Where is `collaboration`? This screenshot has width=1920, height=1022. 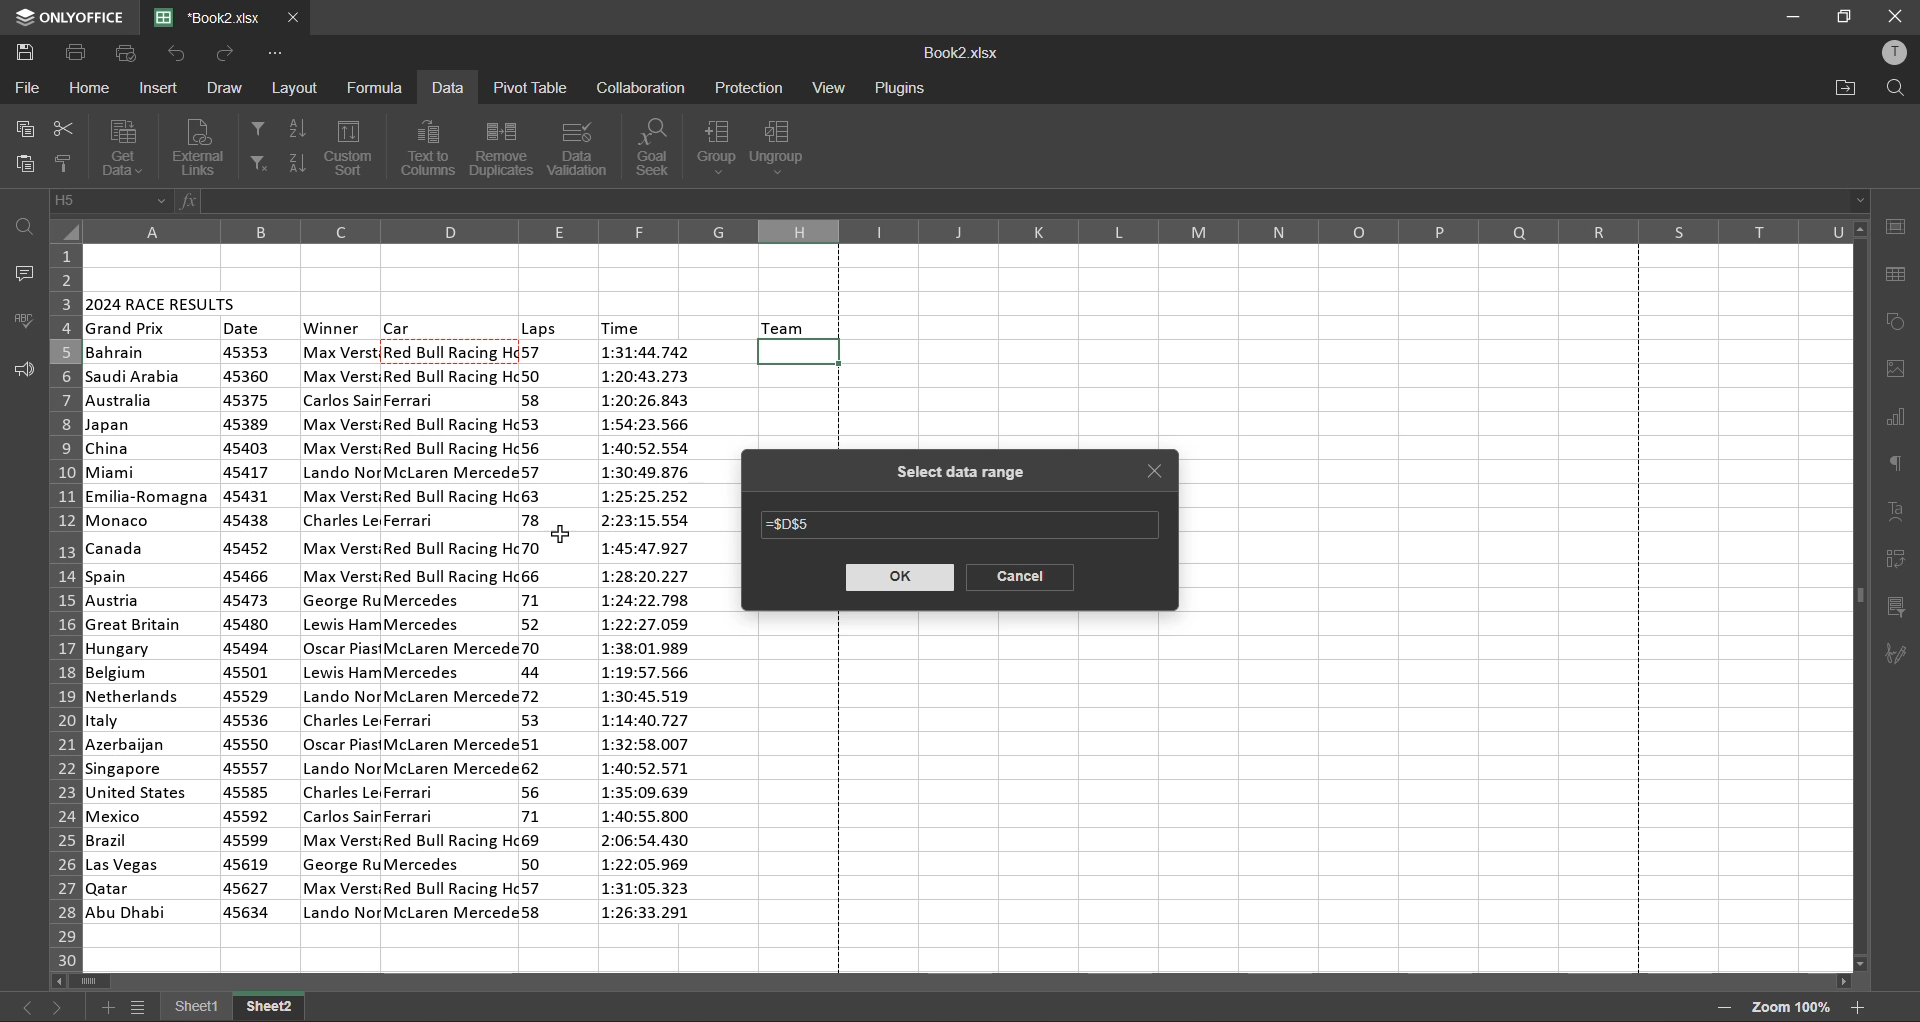
collaboration is located at coordinates (640, 87).